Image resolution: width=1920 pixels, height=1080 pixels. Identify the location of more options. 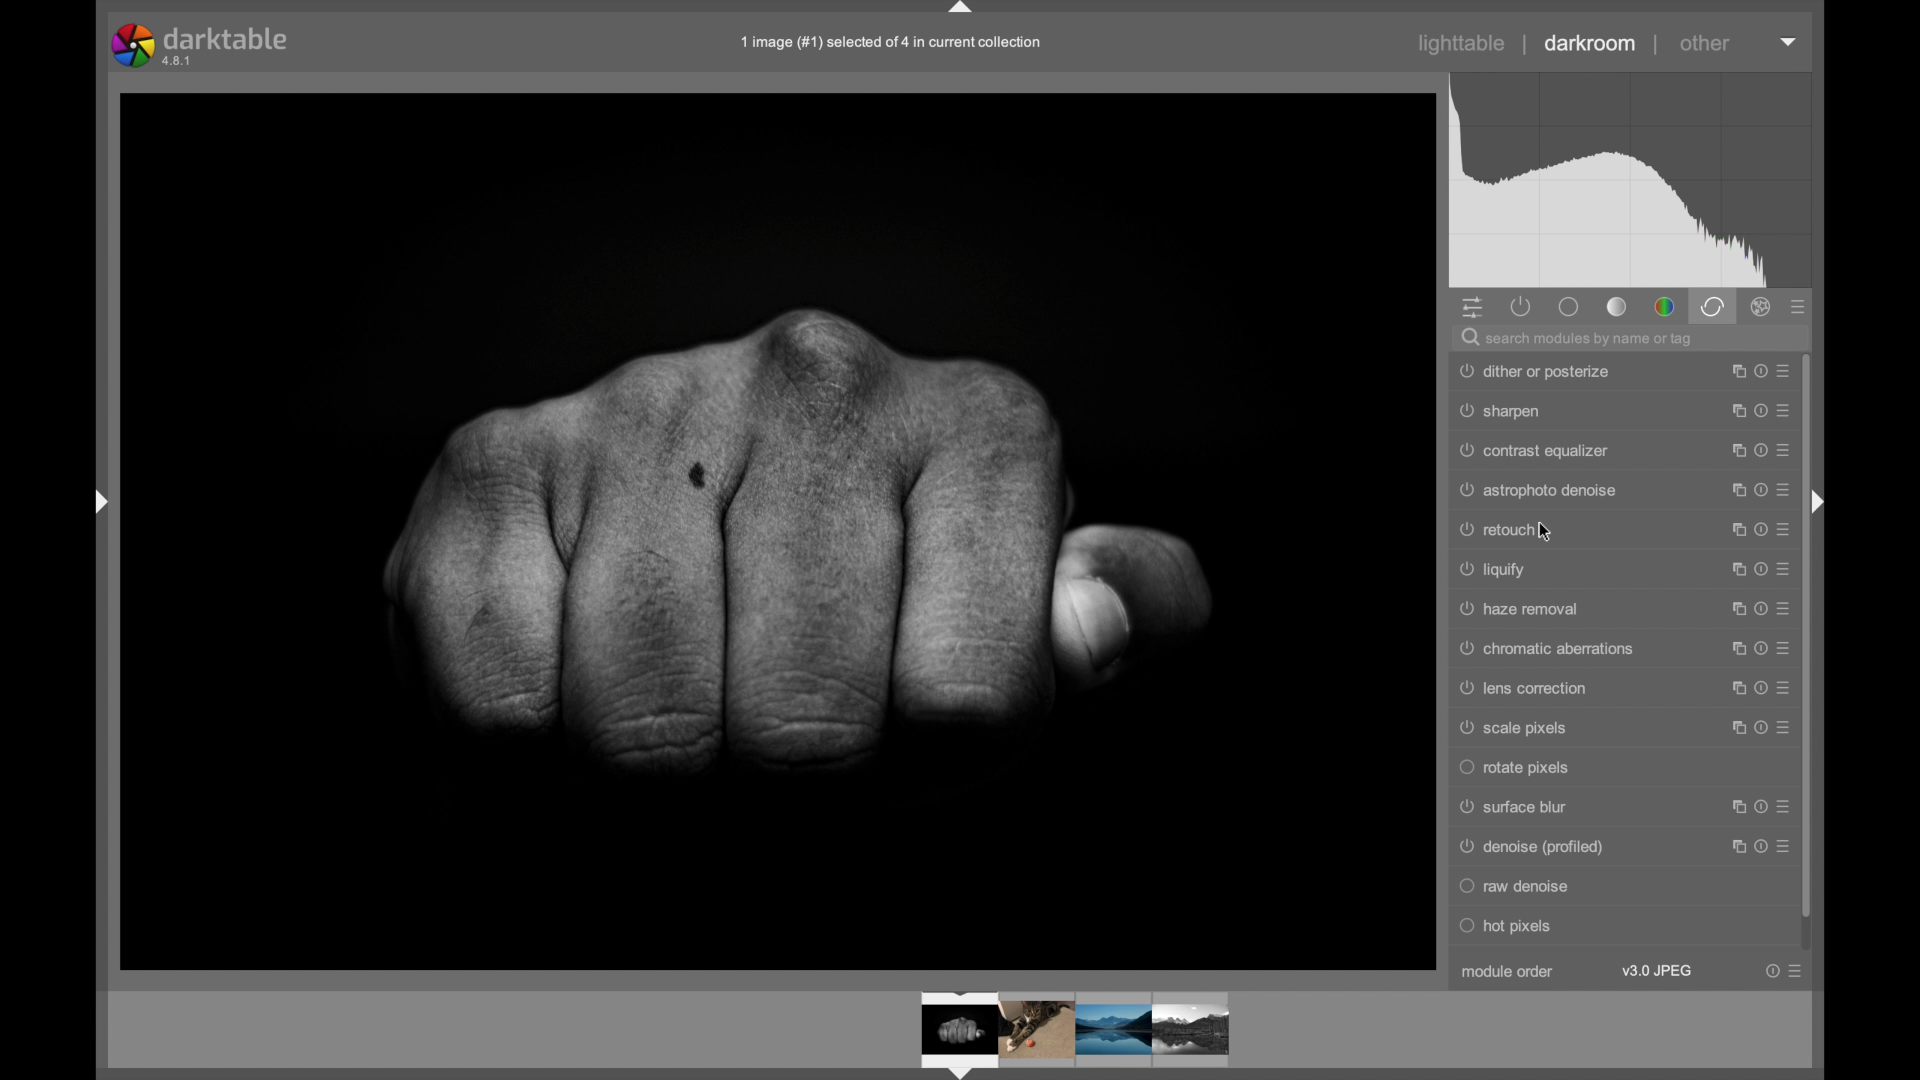
(1781, 610).